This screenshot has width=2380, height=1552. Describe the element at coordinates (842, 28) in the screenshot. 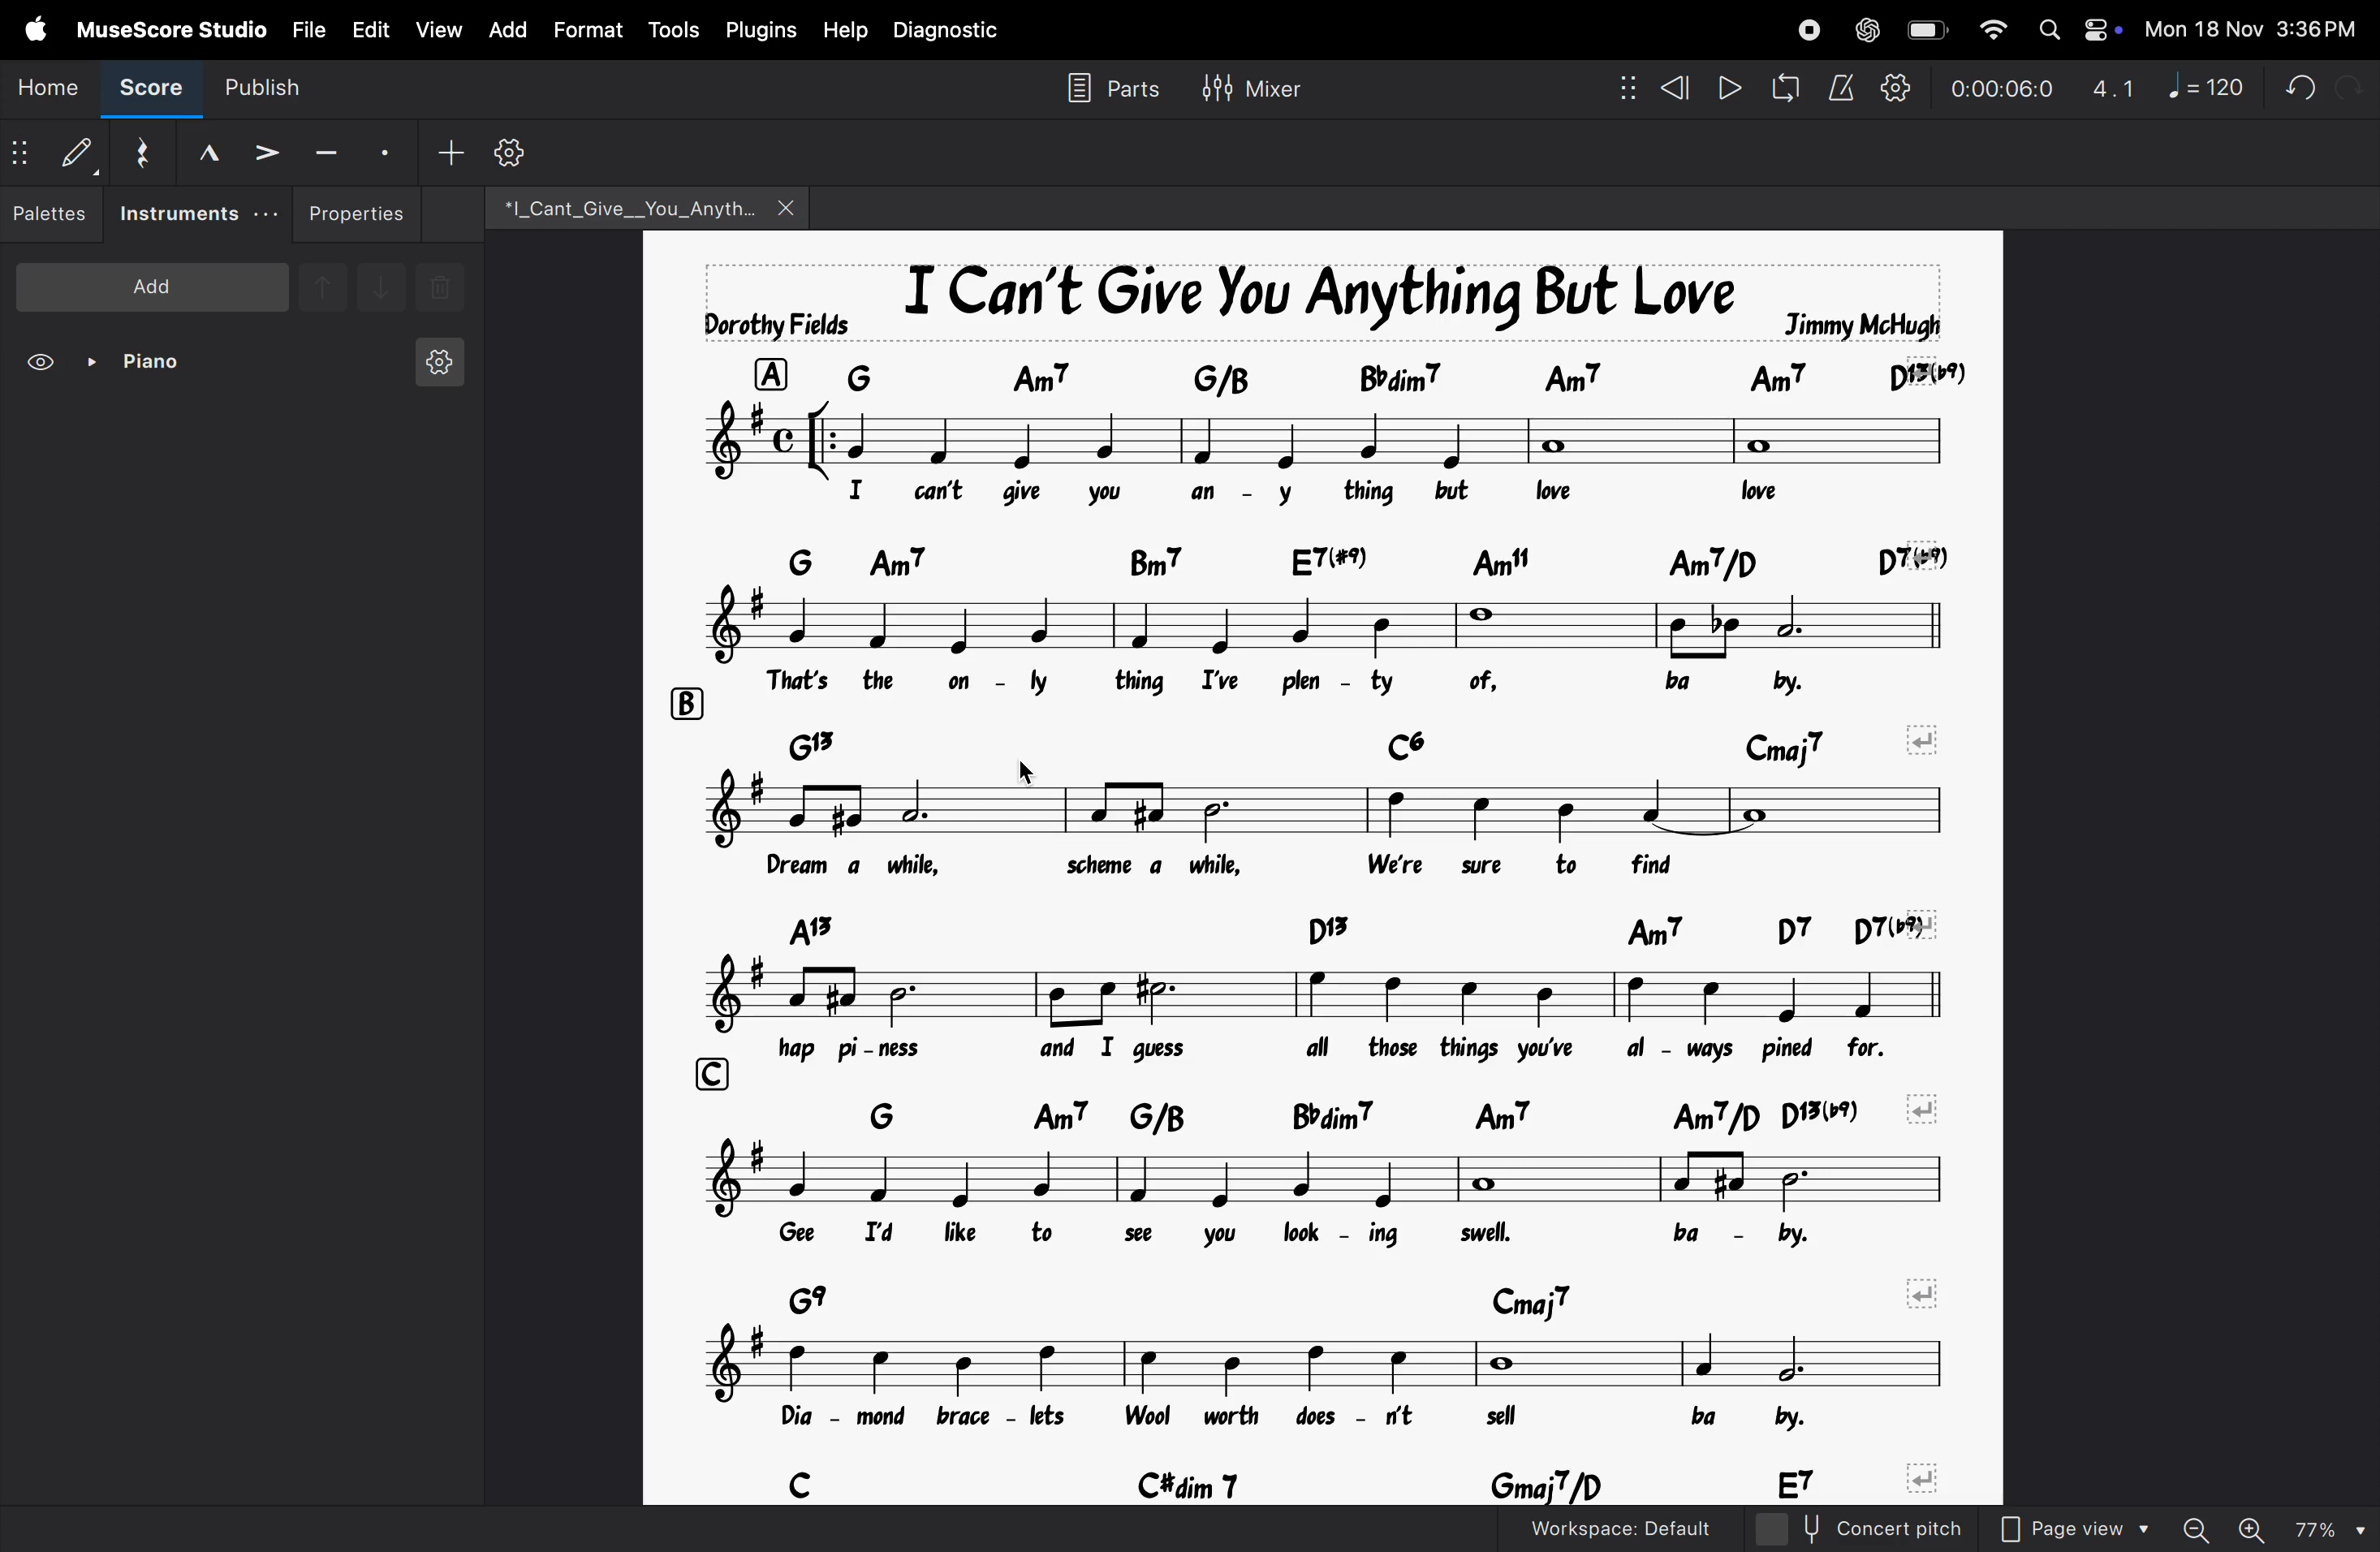

I see `help` at that location.